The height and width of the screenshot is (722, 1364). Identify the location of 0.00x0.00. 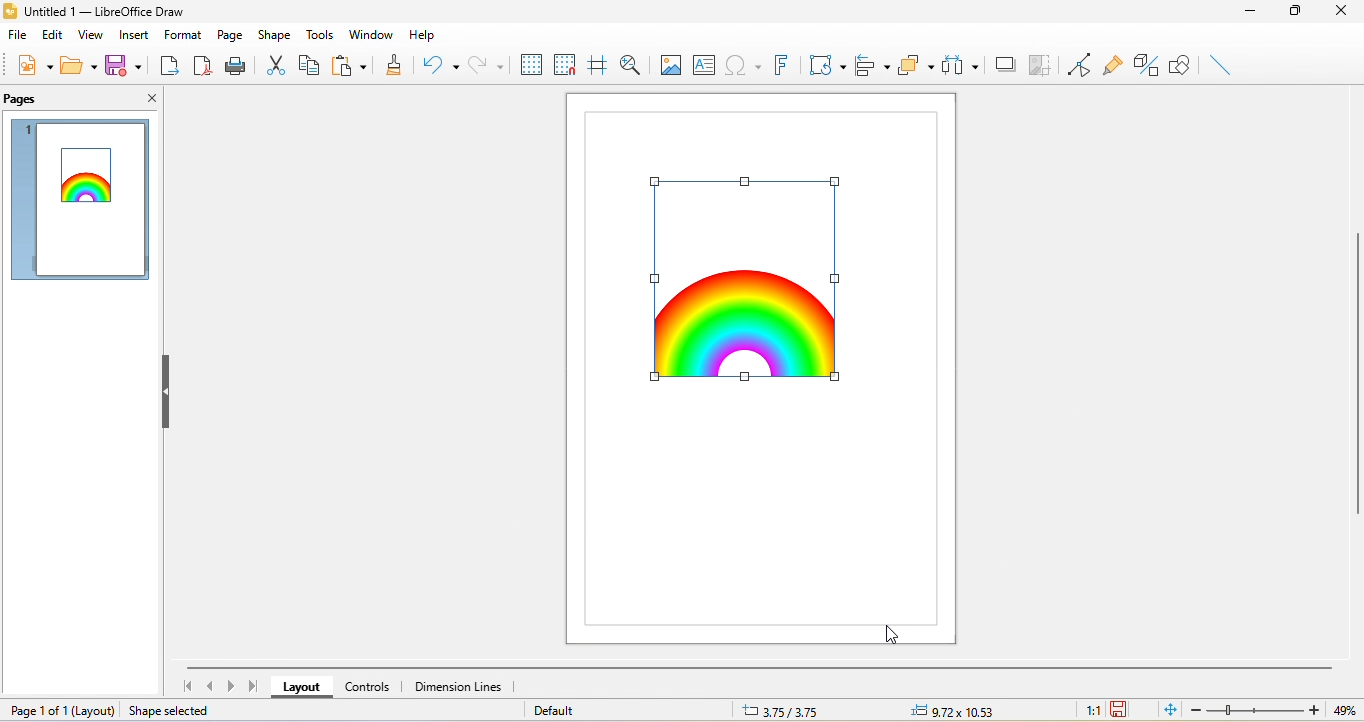
(950, 710).